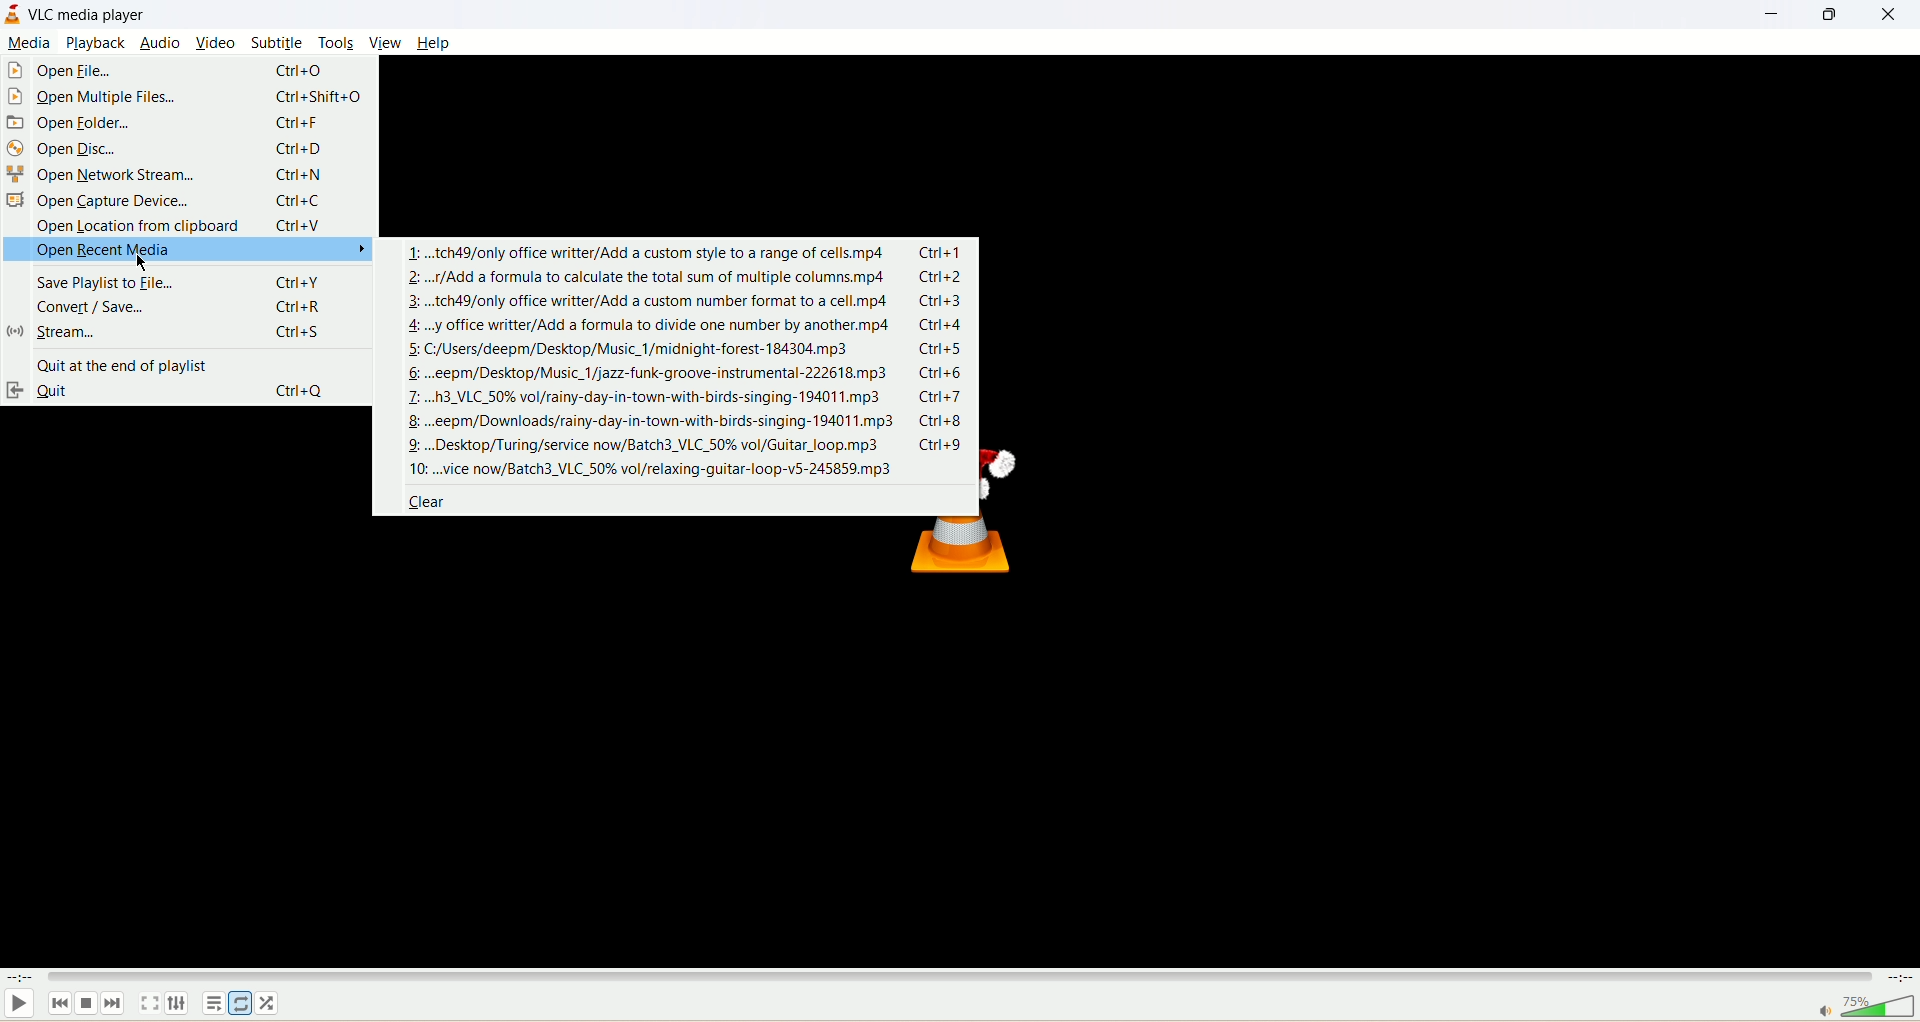  What do you see at coordinates (98, 123) in the screenshot?
I see `open folder...` at bounding box center [98, 123].